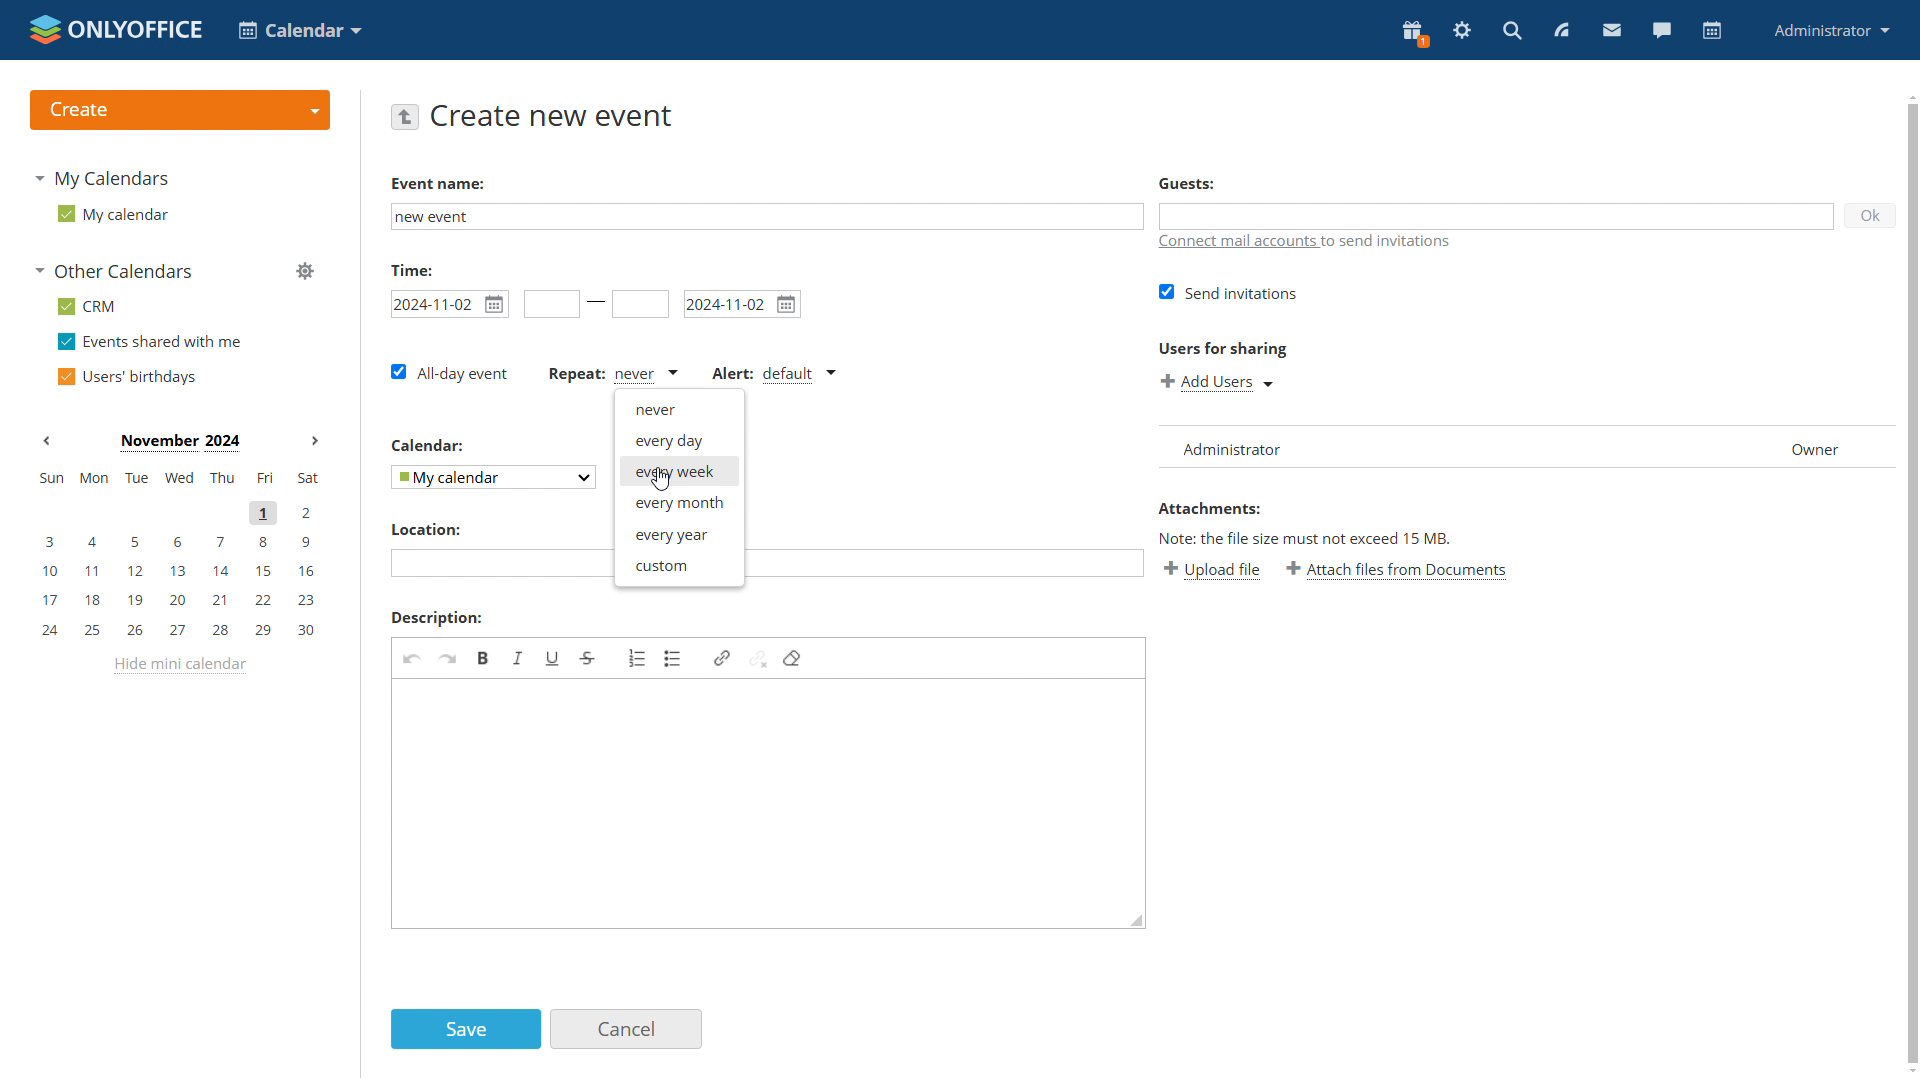 This screenshot has width=1920, height=1080. Describe the element at coordinates (553, 659) in the screenshot. I see `underline` at that location.